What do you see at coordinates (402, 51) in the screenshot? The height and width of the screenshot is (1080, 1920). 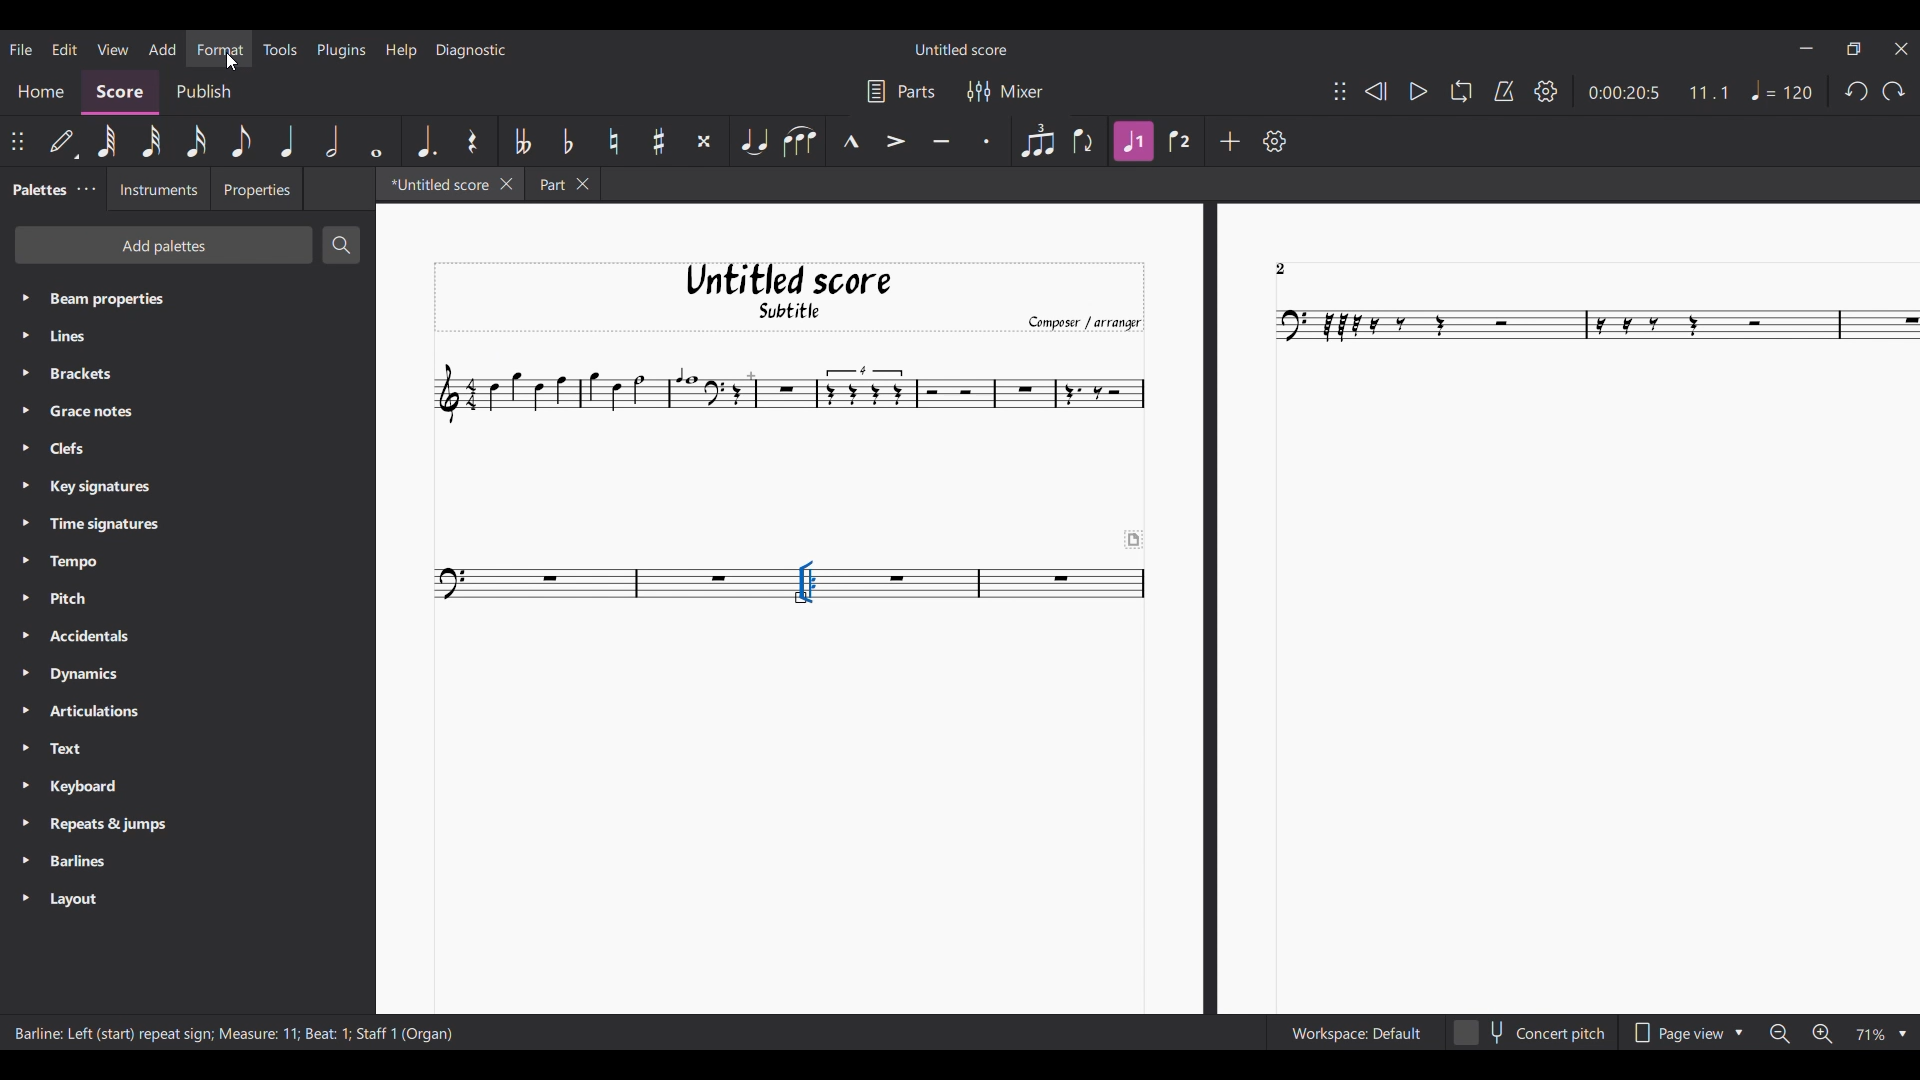 I see `Help menu` at bounding box center [402, 51].